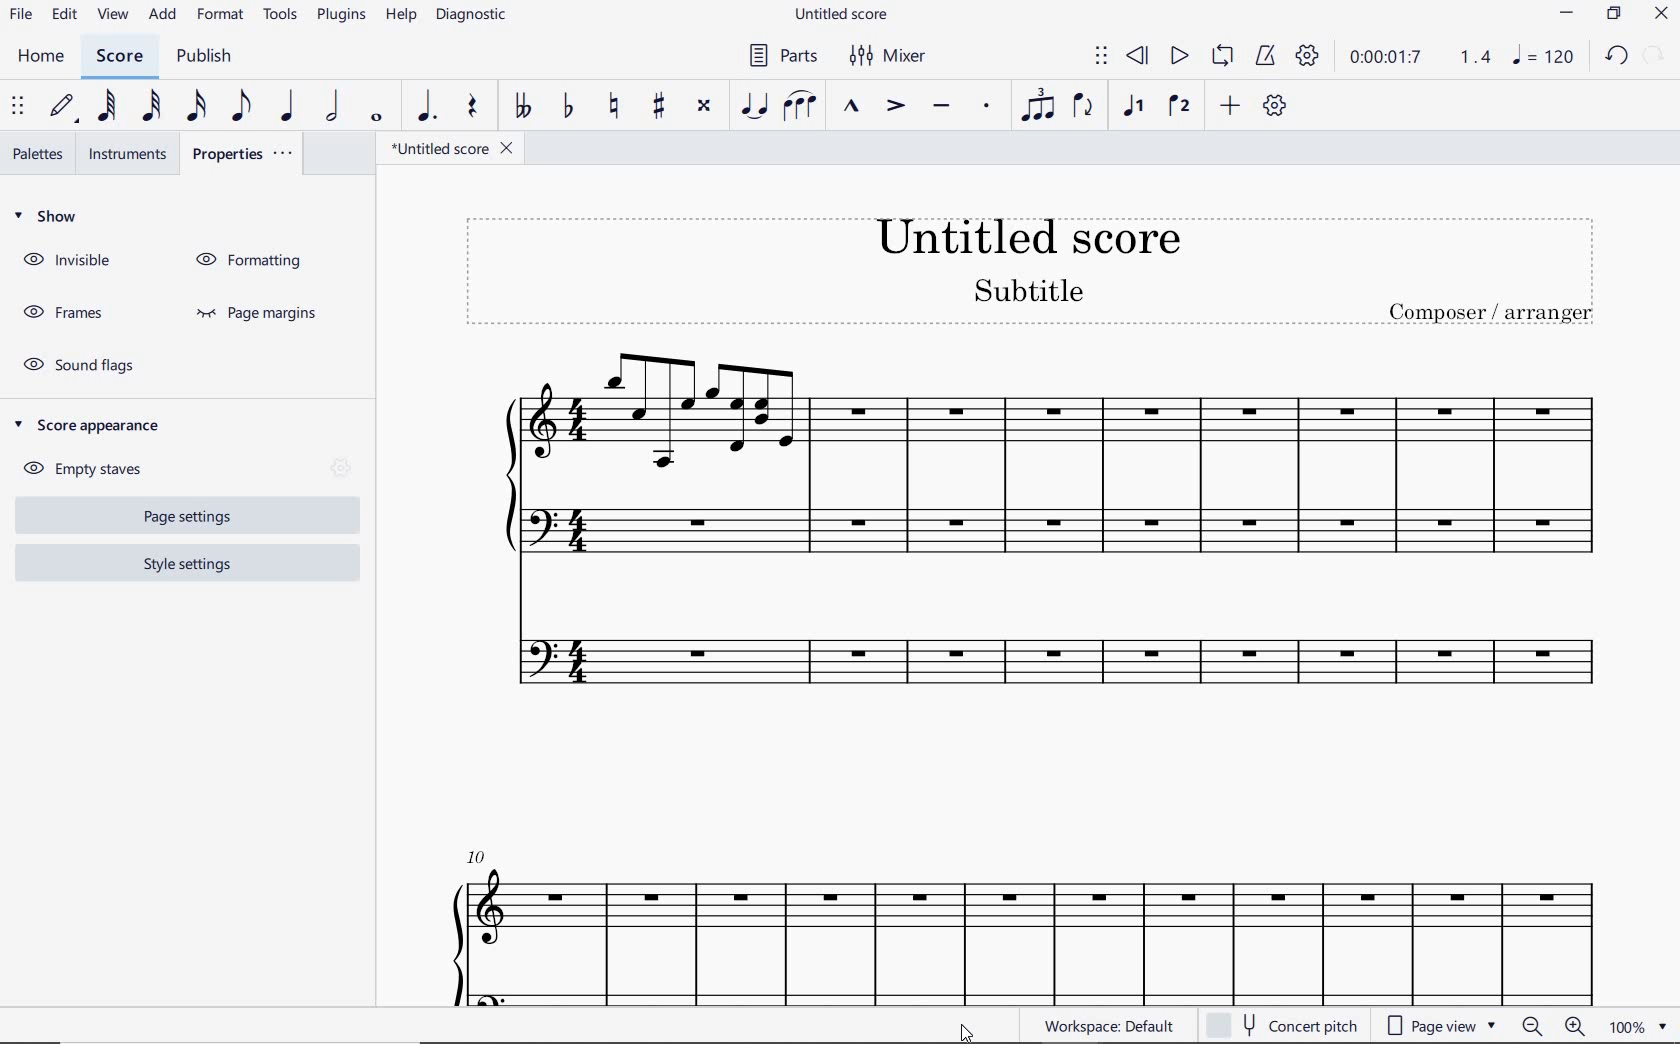  I want to click on VIEW, so click(115, 15).